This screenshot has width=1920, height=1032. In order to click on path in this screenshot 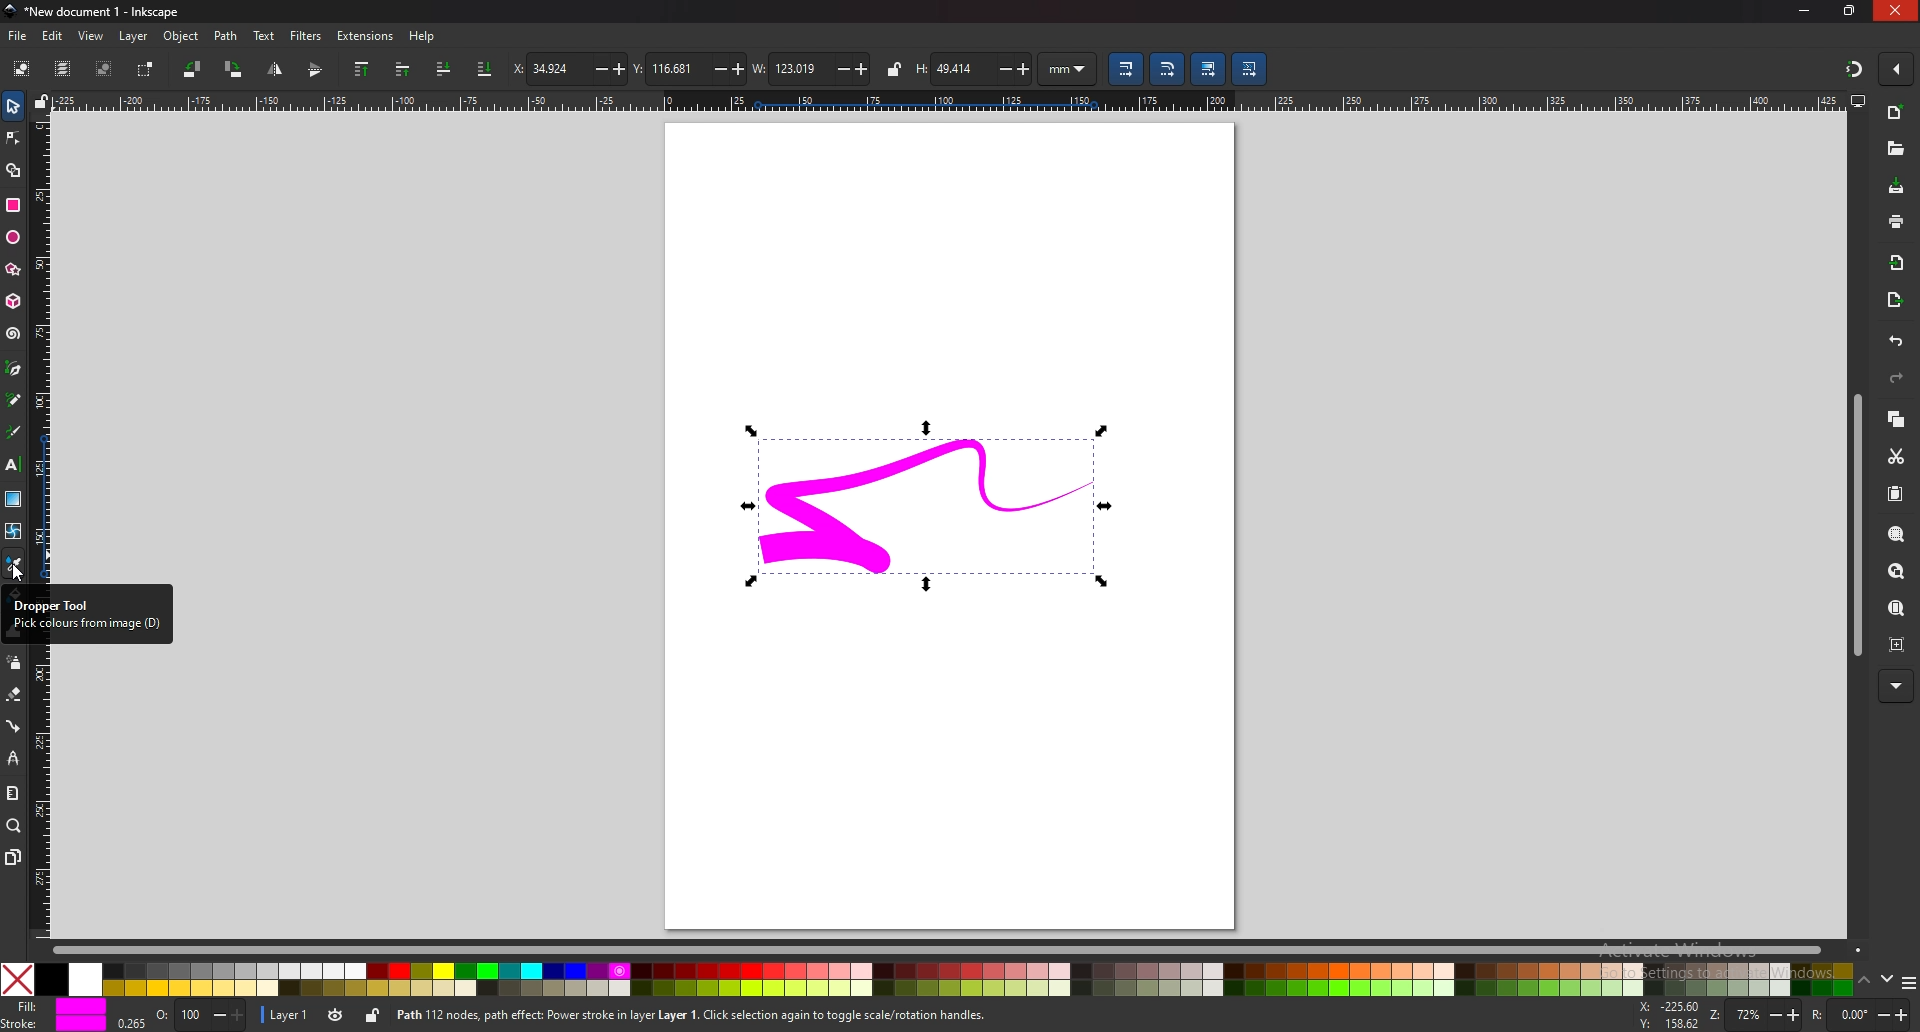, I will do `click(225, 34)`.